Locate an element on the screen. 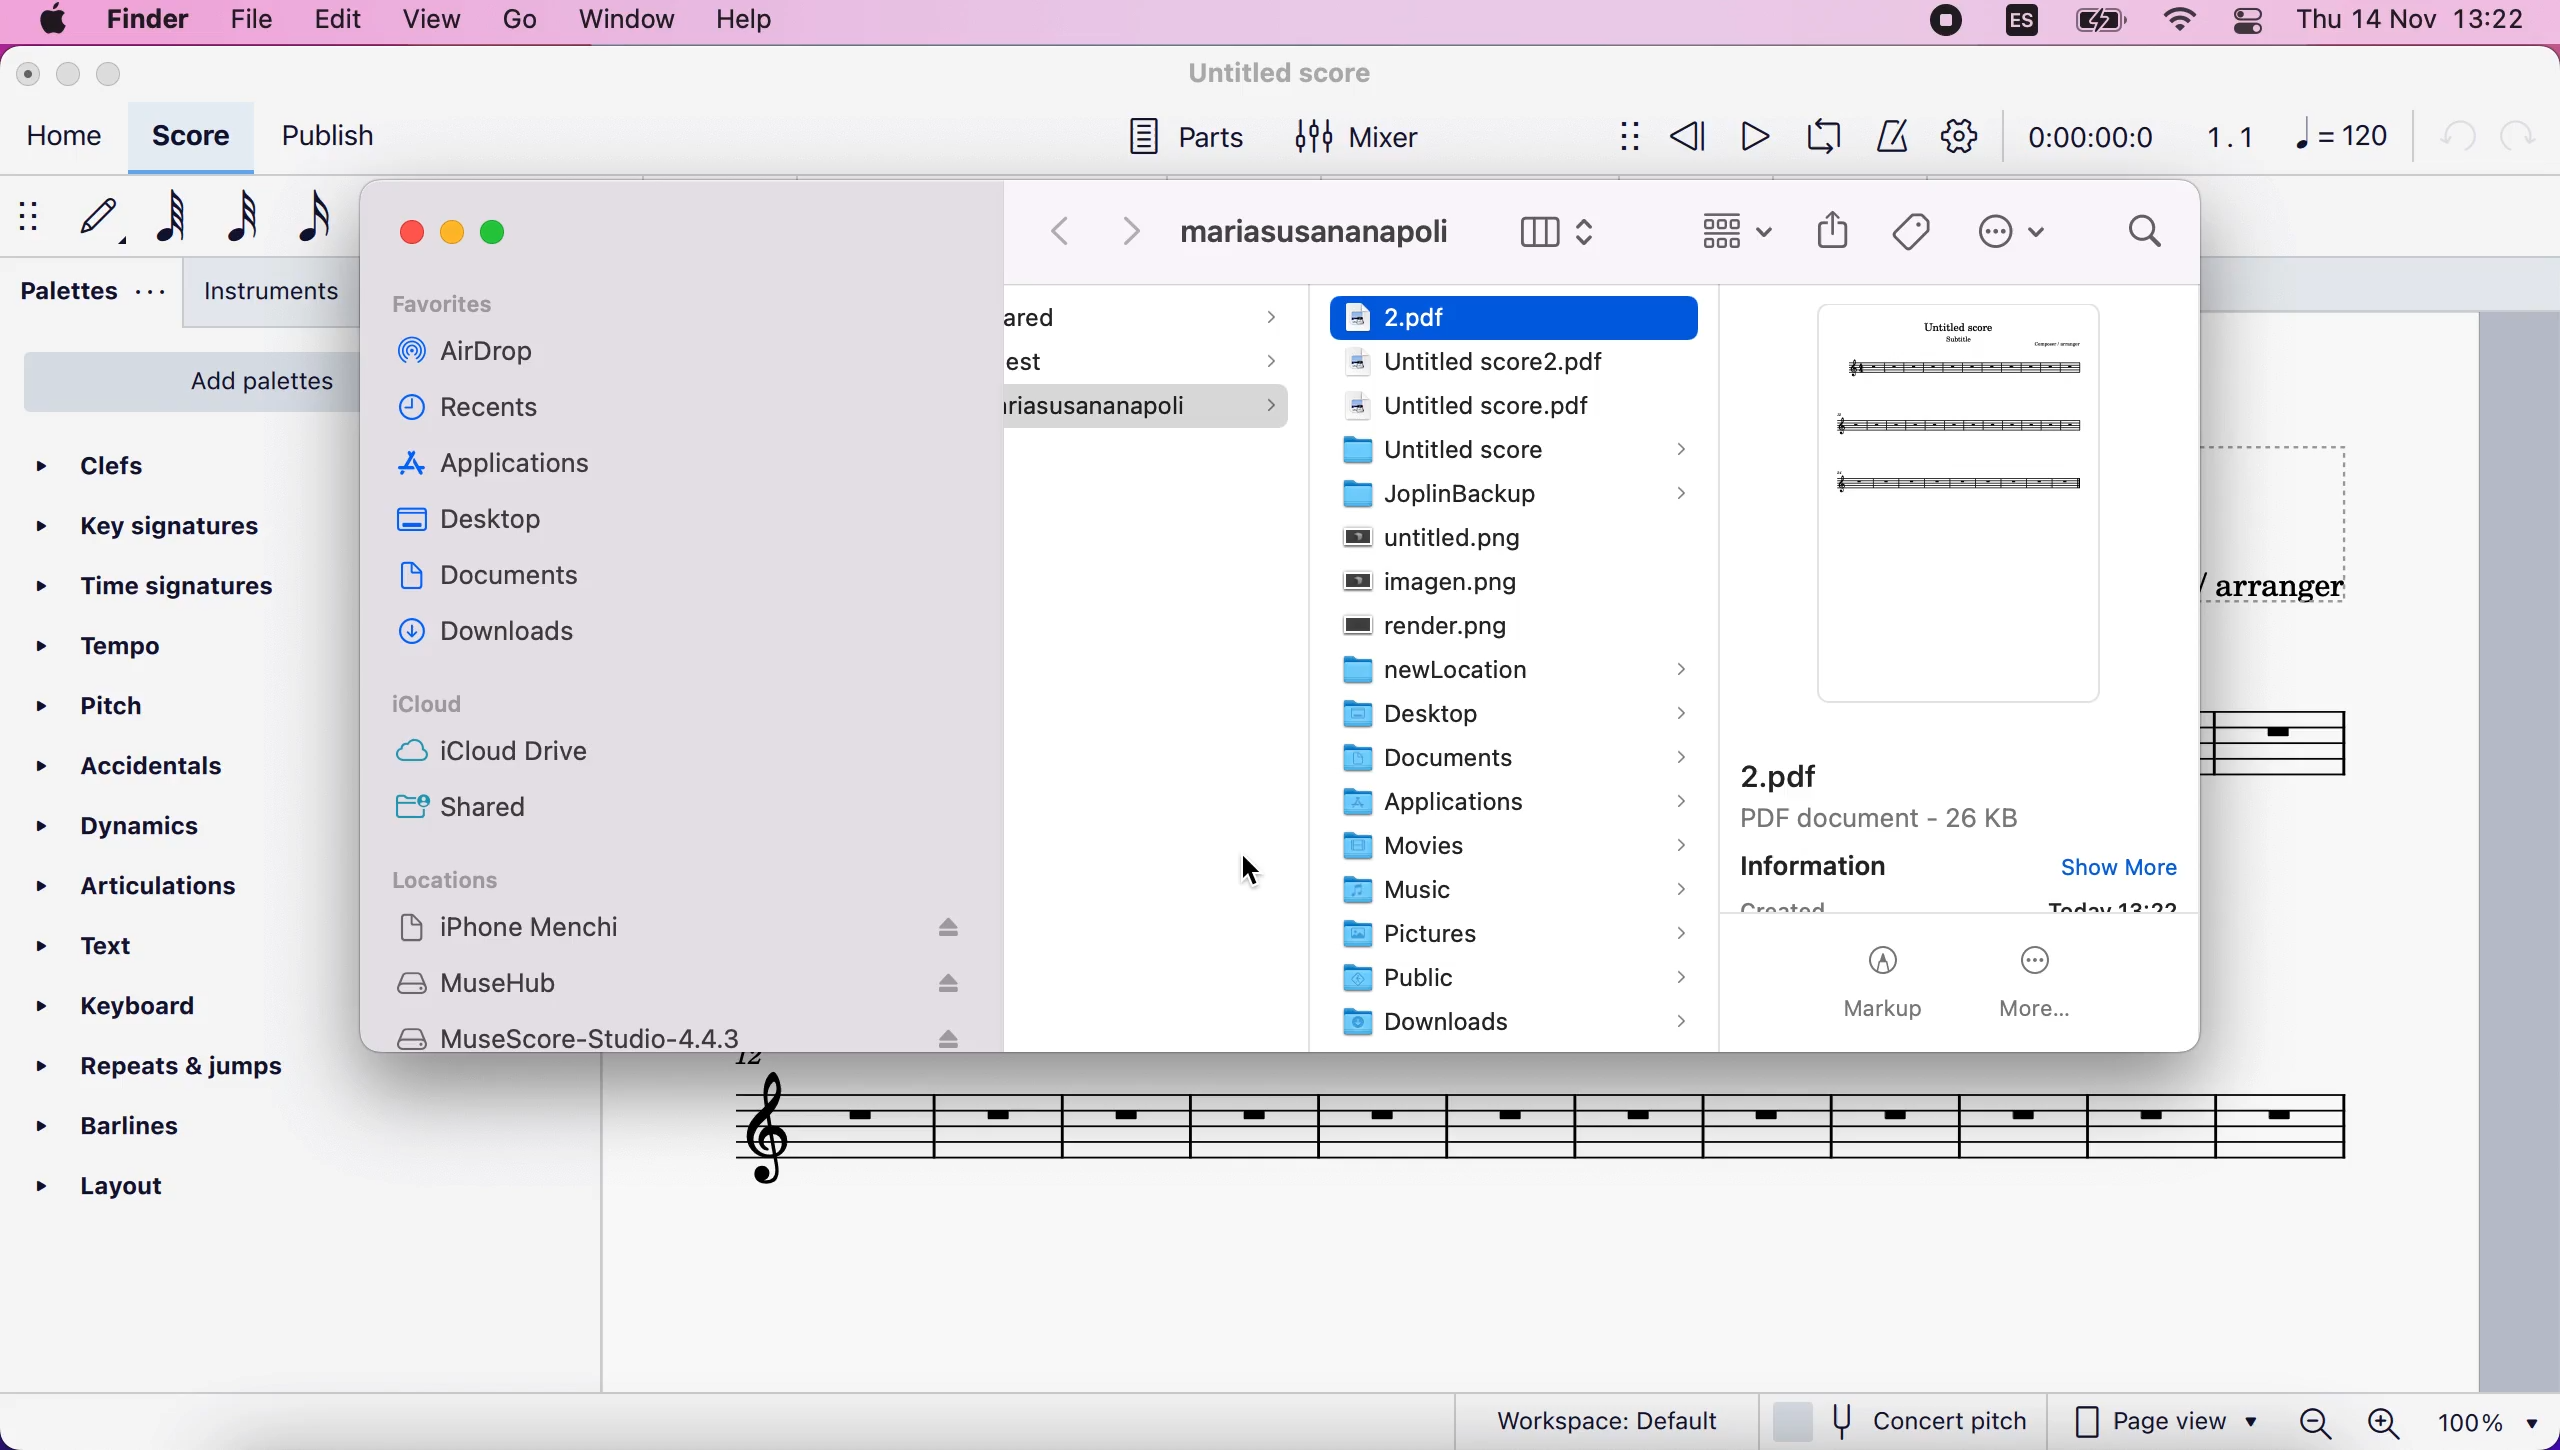  maximize is located at coordinates (504, 230).